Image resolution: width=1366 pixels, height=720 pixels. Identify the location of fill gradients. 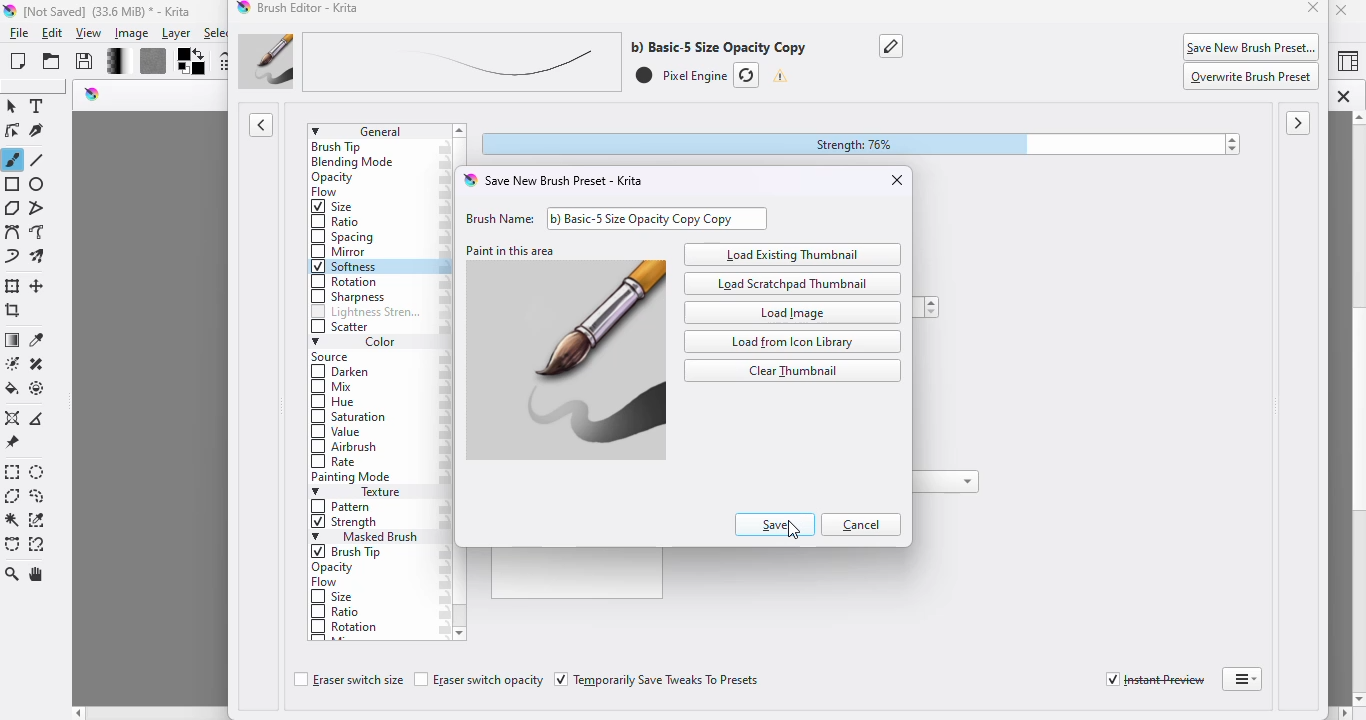
(111, 62).